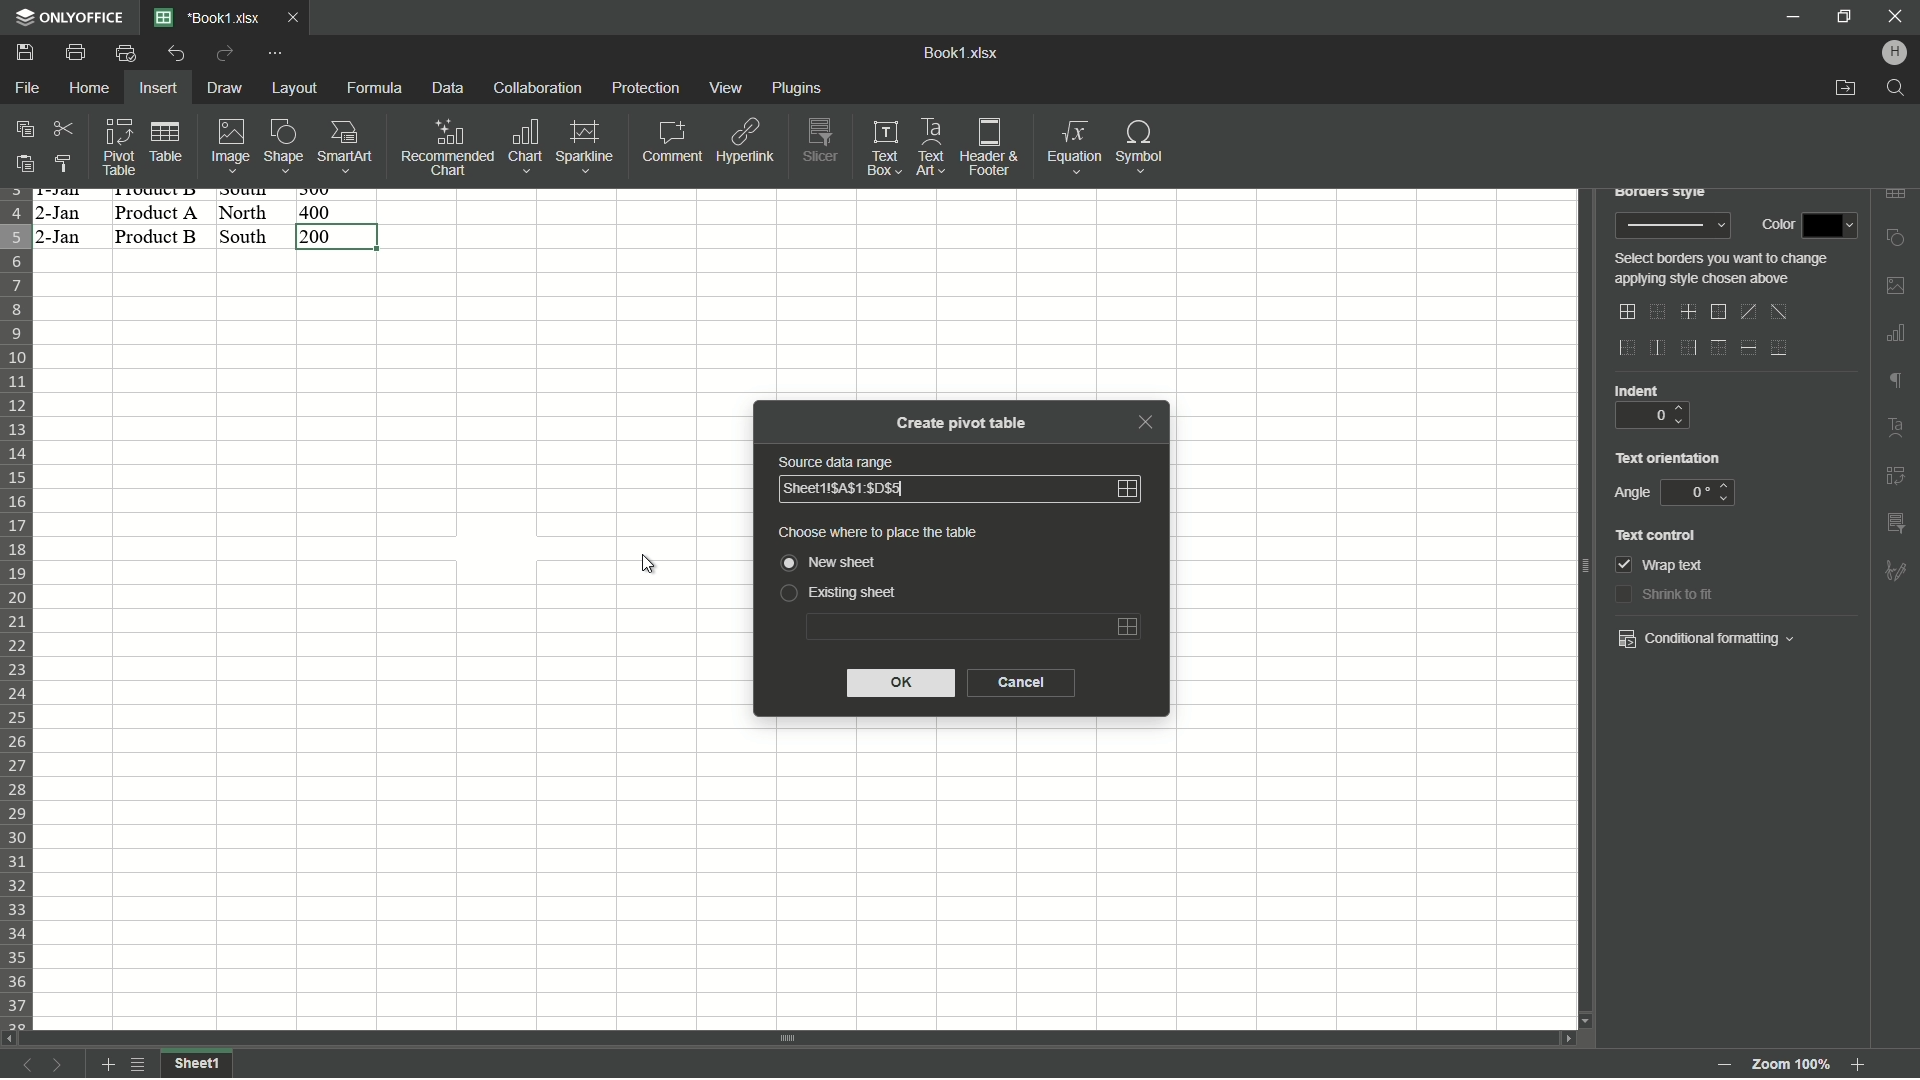 This screenshot has width=1920, height=1080. What do you see at coordinates (1897, 477) in the screenshot?
I see `insert pivot table` at bounding box center [1897, 477].